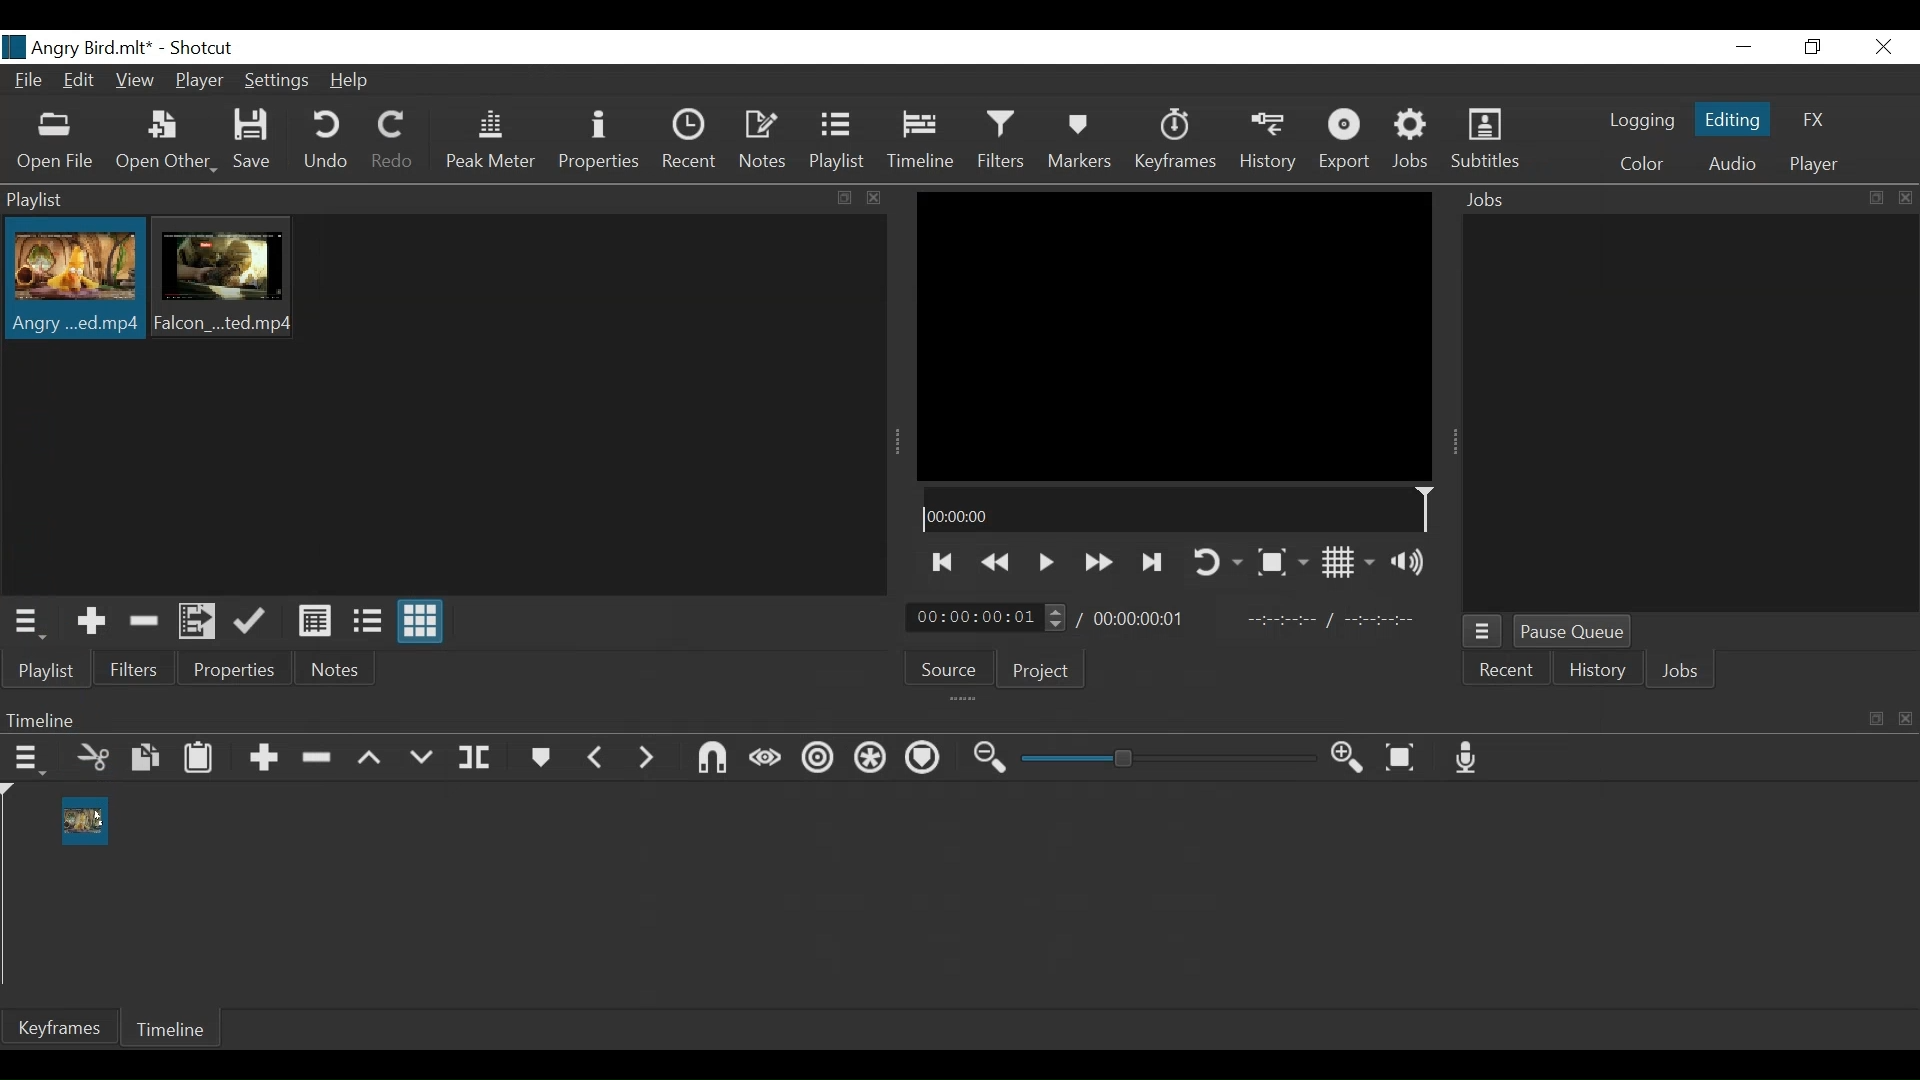  Describe the element at coordinates (1593, 672) in the screenshot. I see `History` at that location.